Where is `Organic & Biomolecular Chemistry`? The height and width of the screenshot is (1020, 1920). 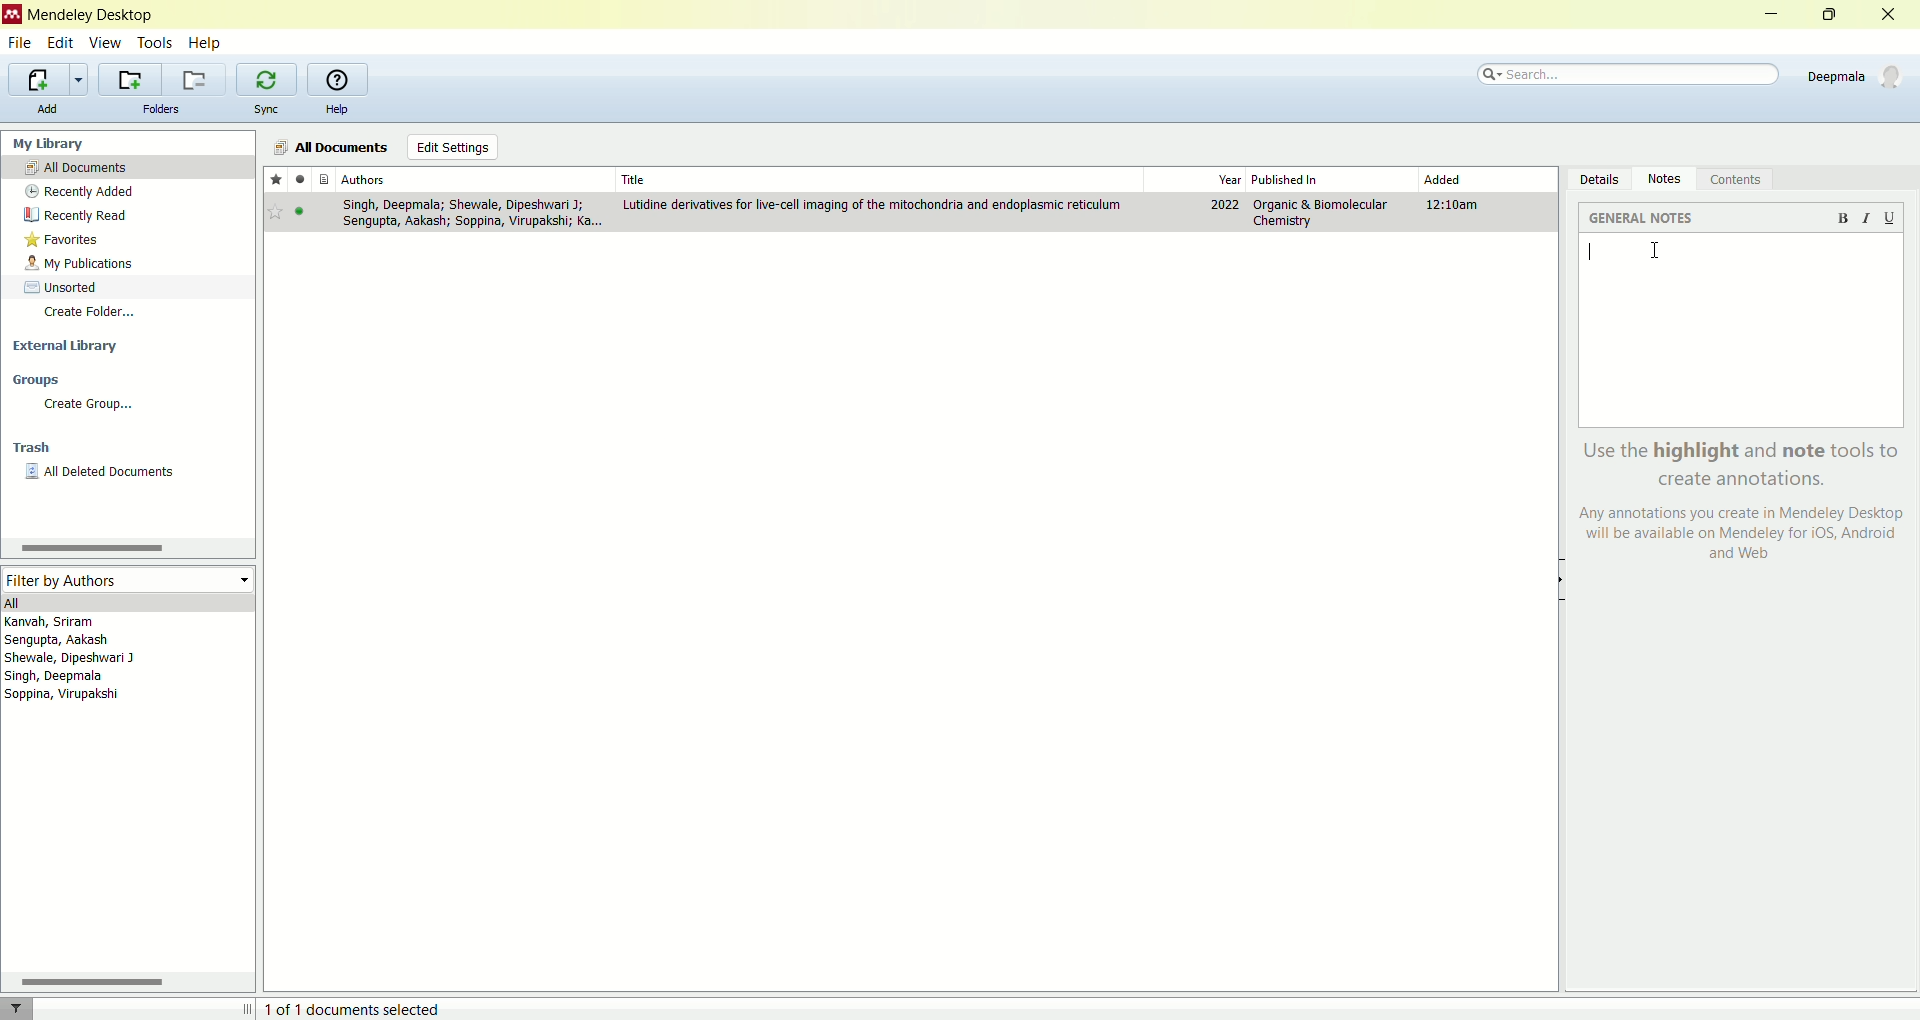
Organic & Biomolecular Chemistry is located at coordinates (1319, 212).